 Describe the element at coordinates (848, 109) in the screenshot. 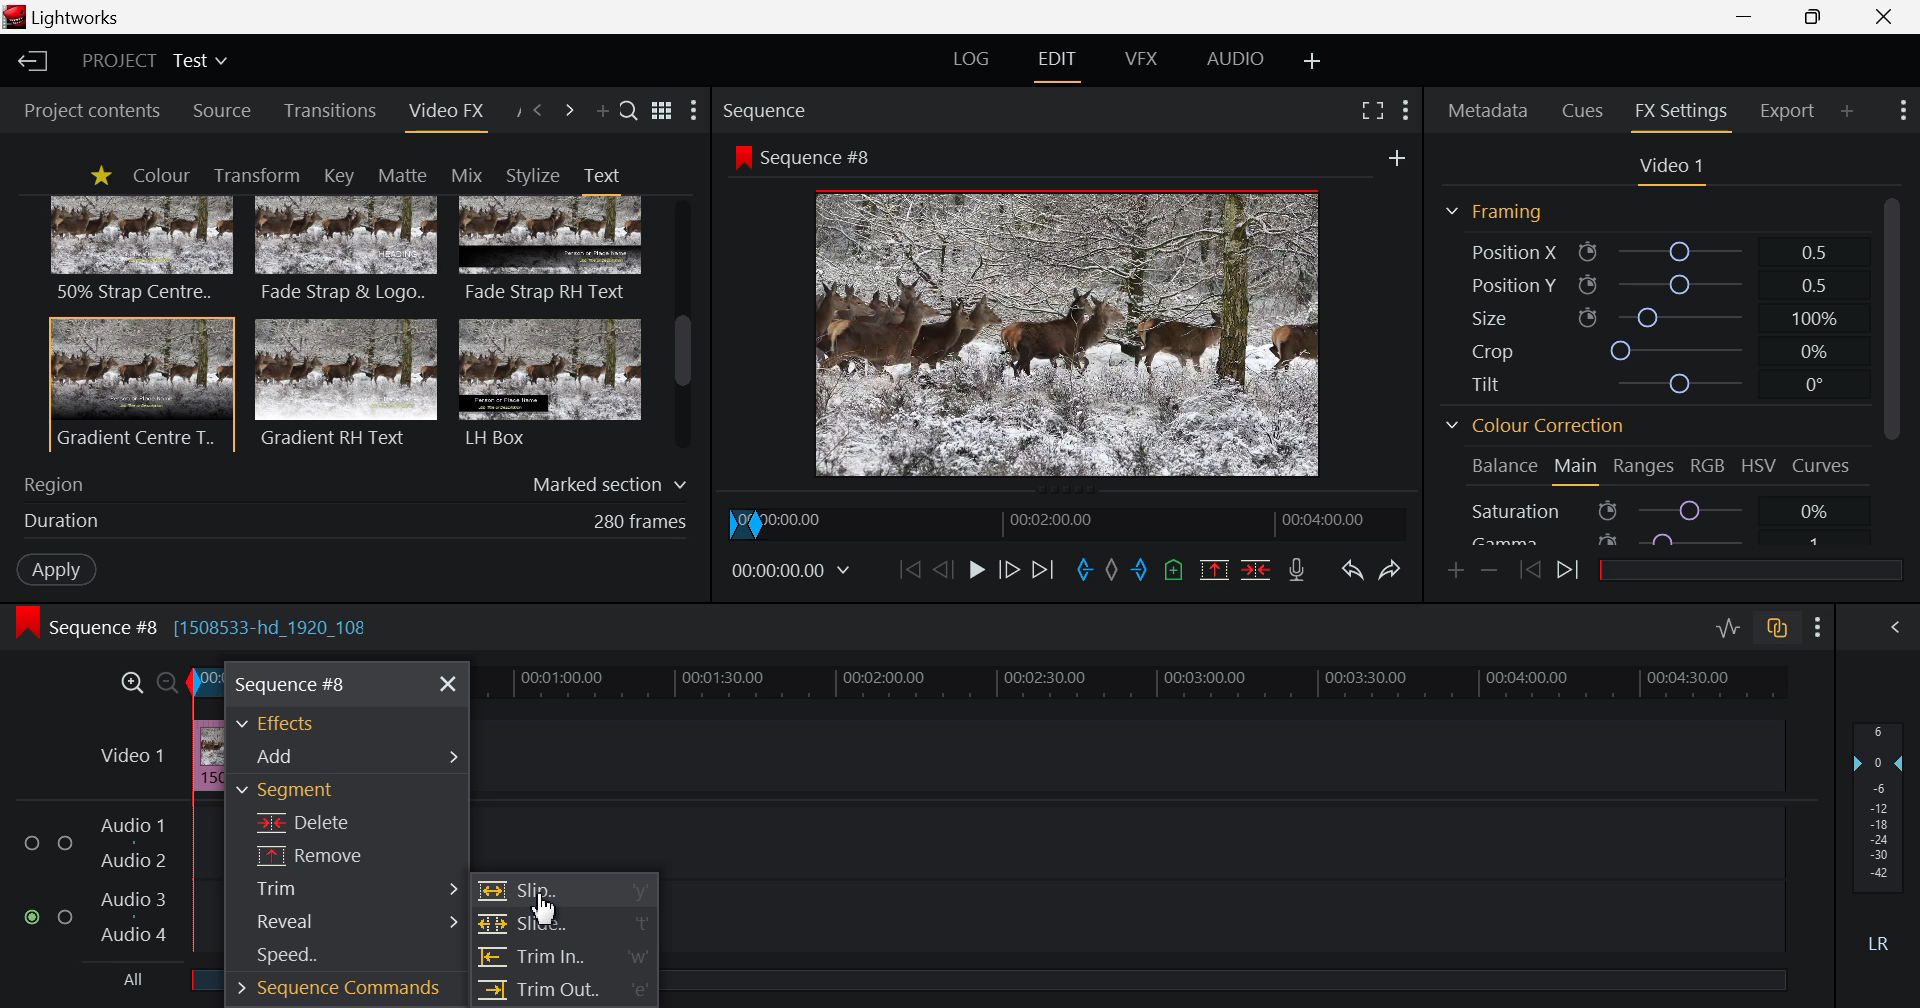

I see `Sequence Section Heading ` at that location.